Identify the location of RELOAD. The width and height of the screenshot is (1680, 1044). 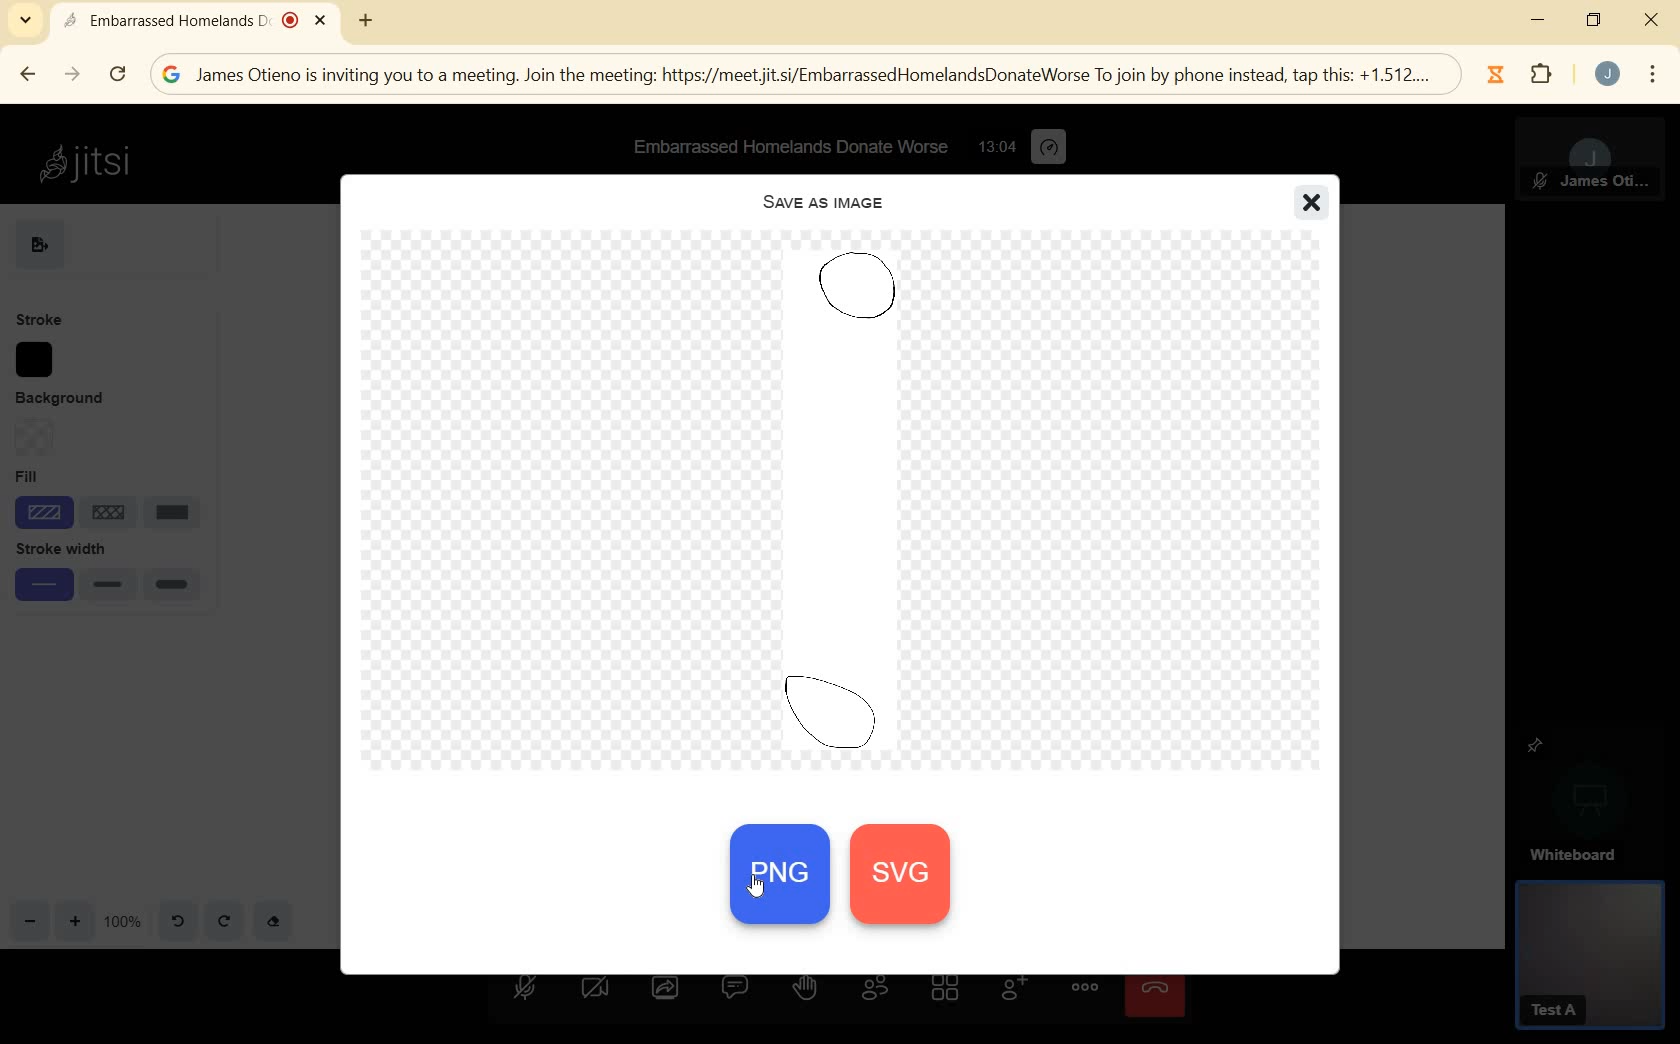
(117, 75).